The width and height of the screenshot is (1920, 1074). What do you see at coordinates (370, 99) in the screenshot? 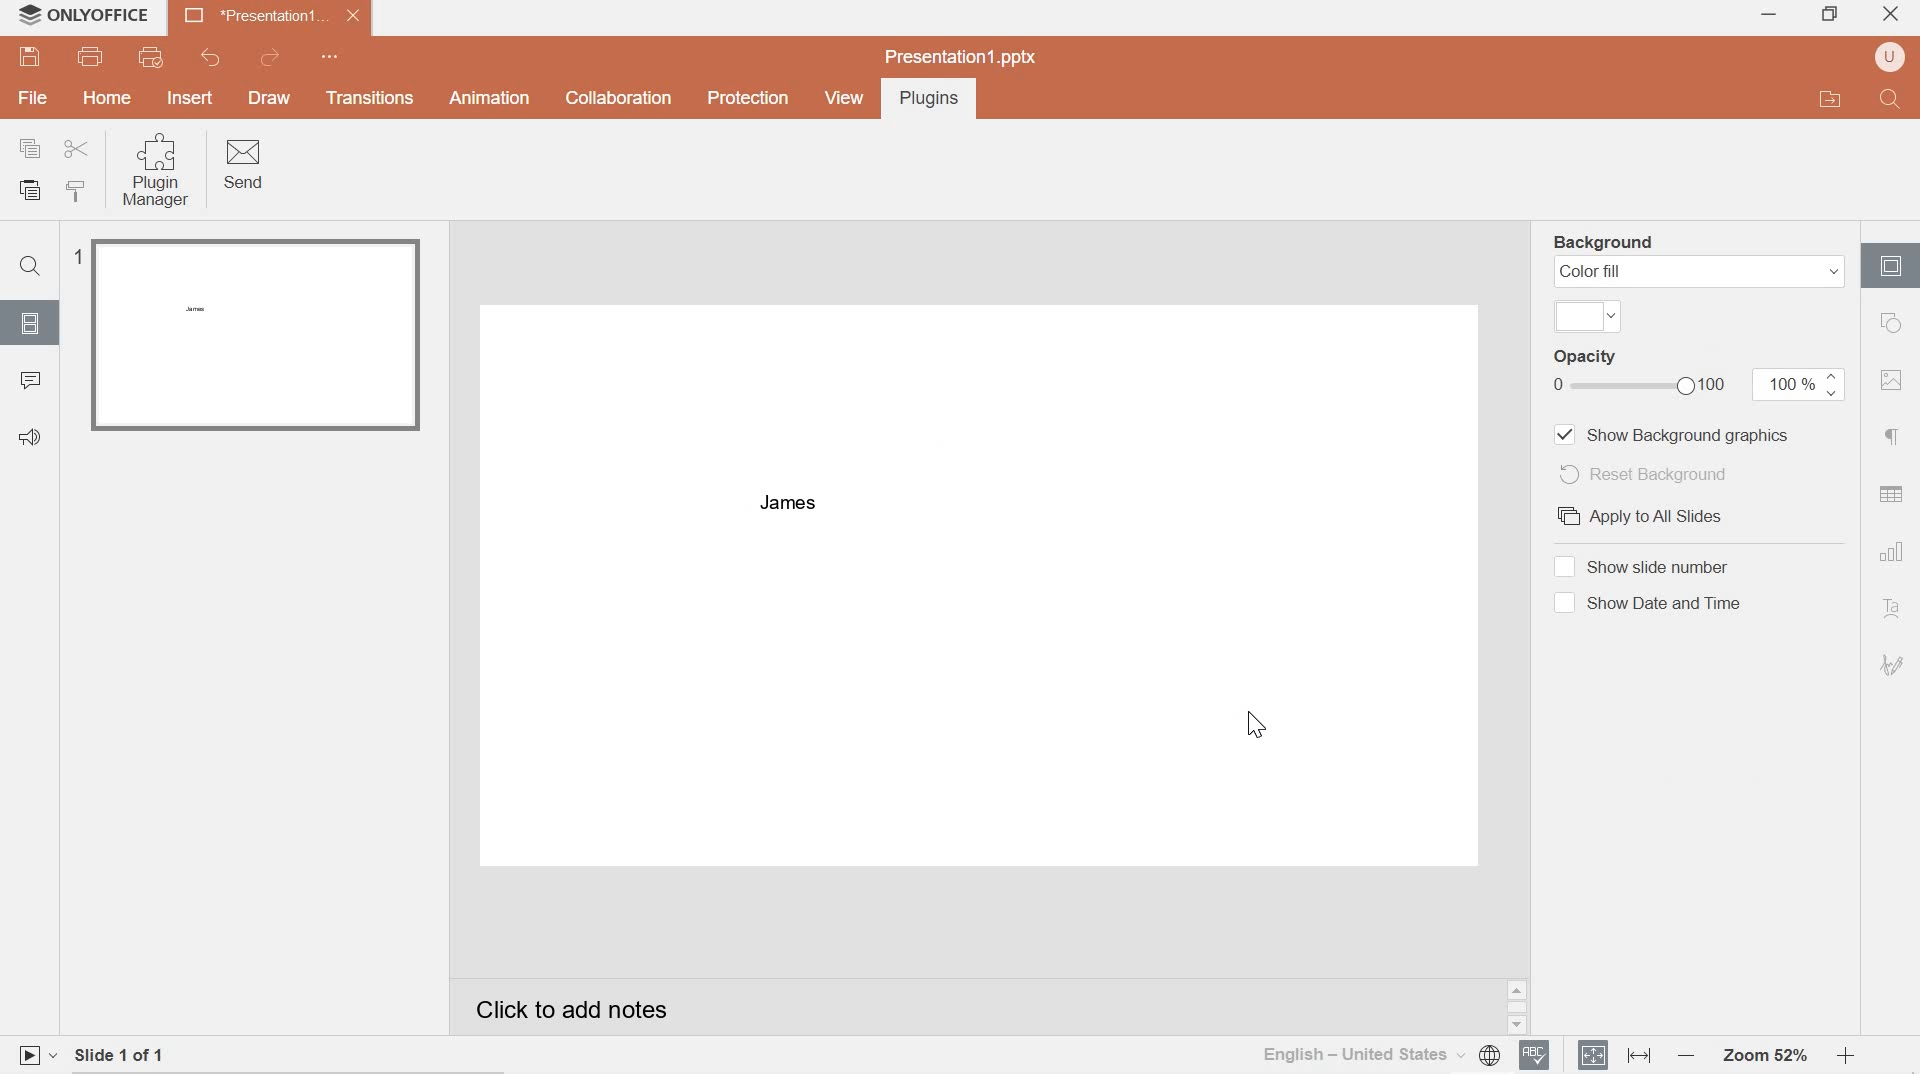
I see `Transitions` at bounding box center [370, 99].